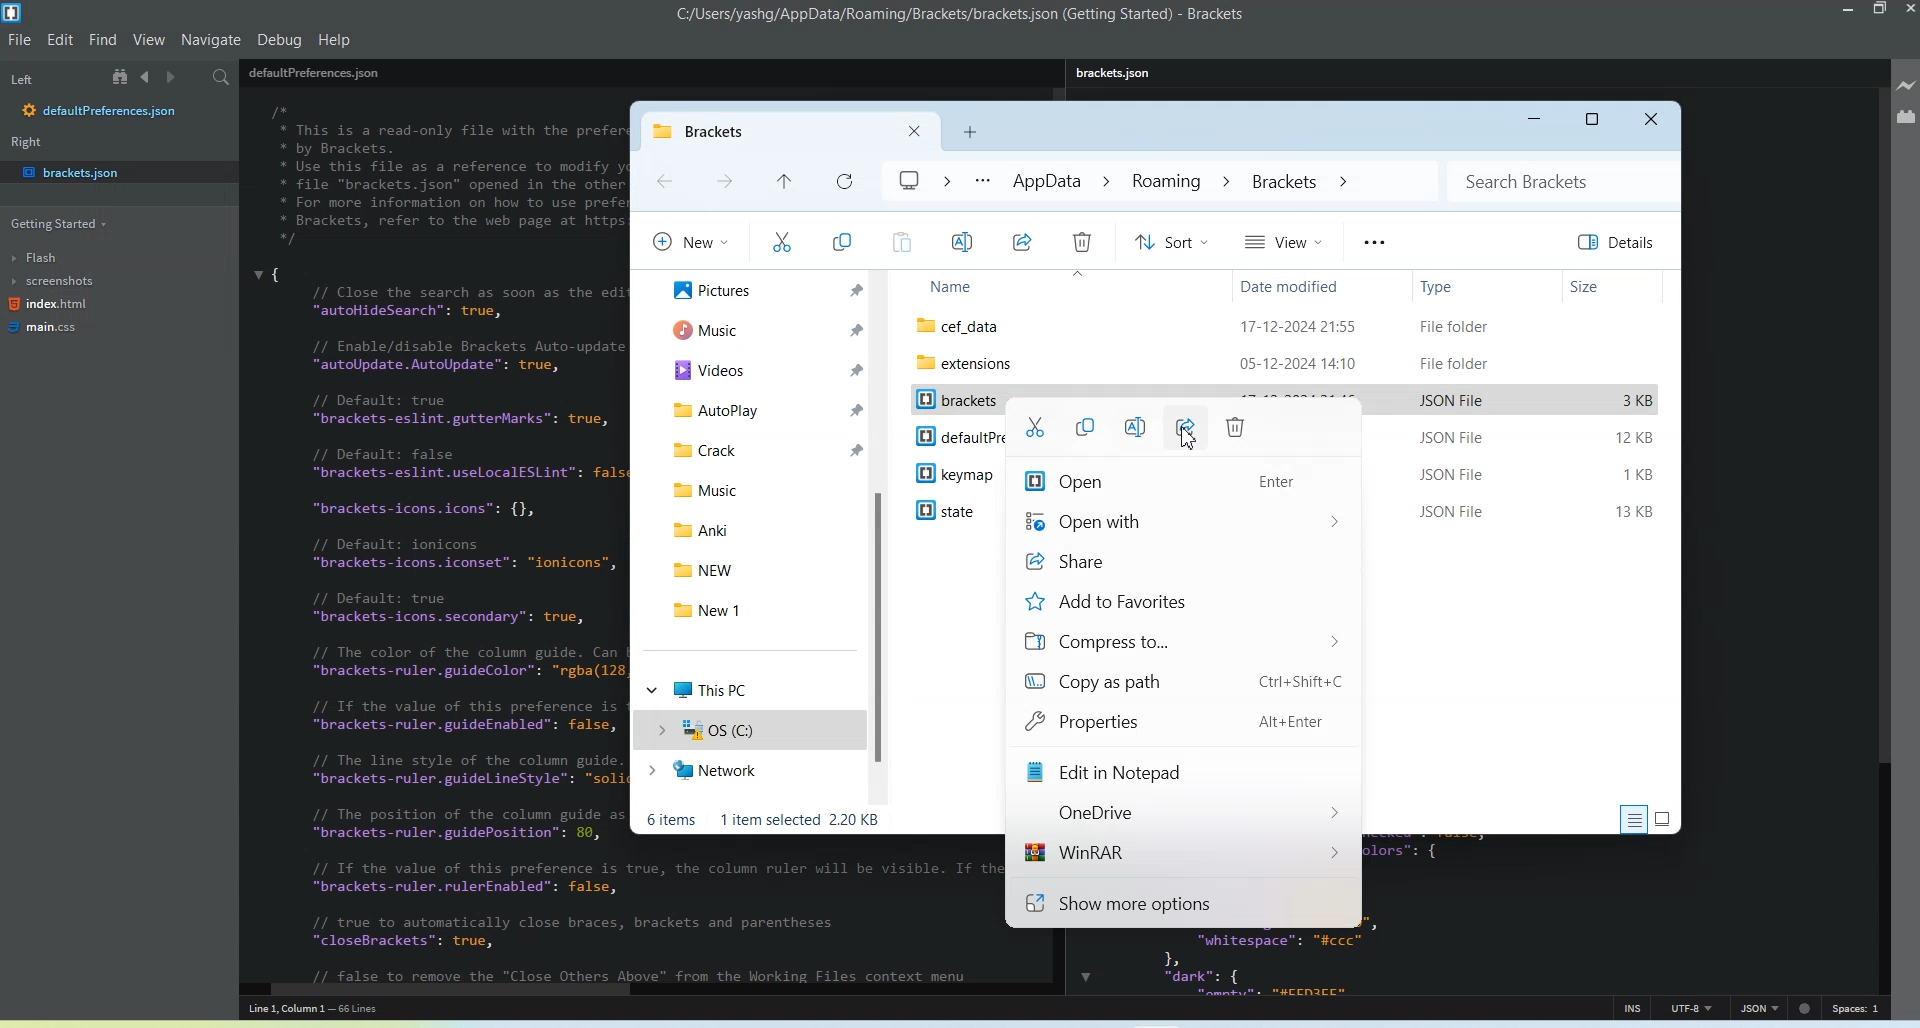  I want to click on Keymap, so click(954, 474).